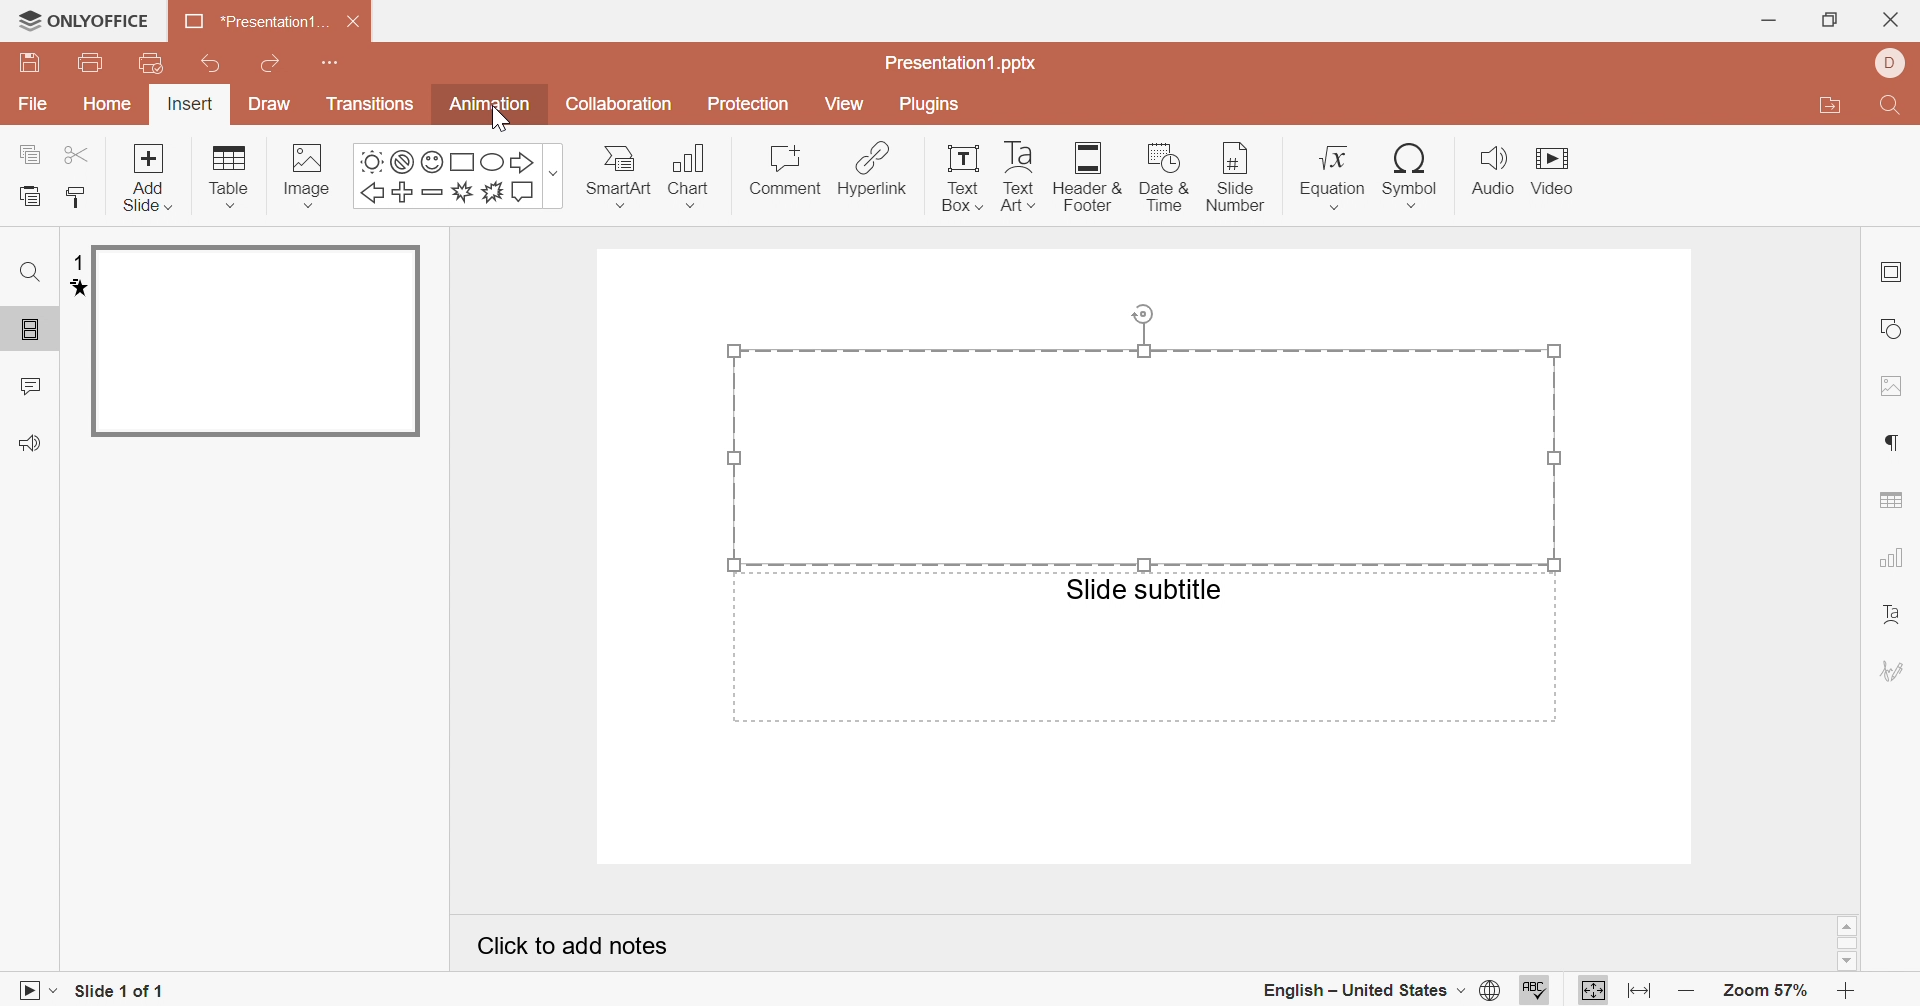  What do you see at coordinates (1888, 19) in the screenshot?
I see `close` at bounding box center [1888, 19].